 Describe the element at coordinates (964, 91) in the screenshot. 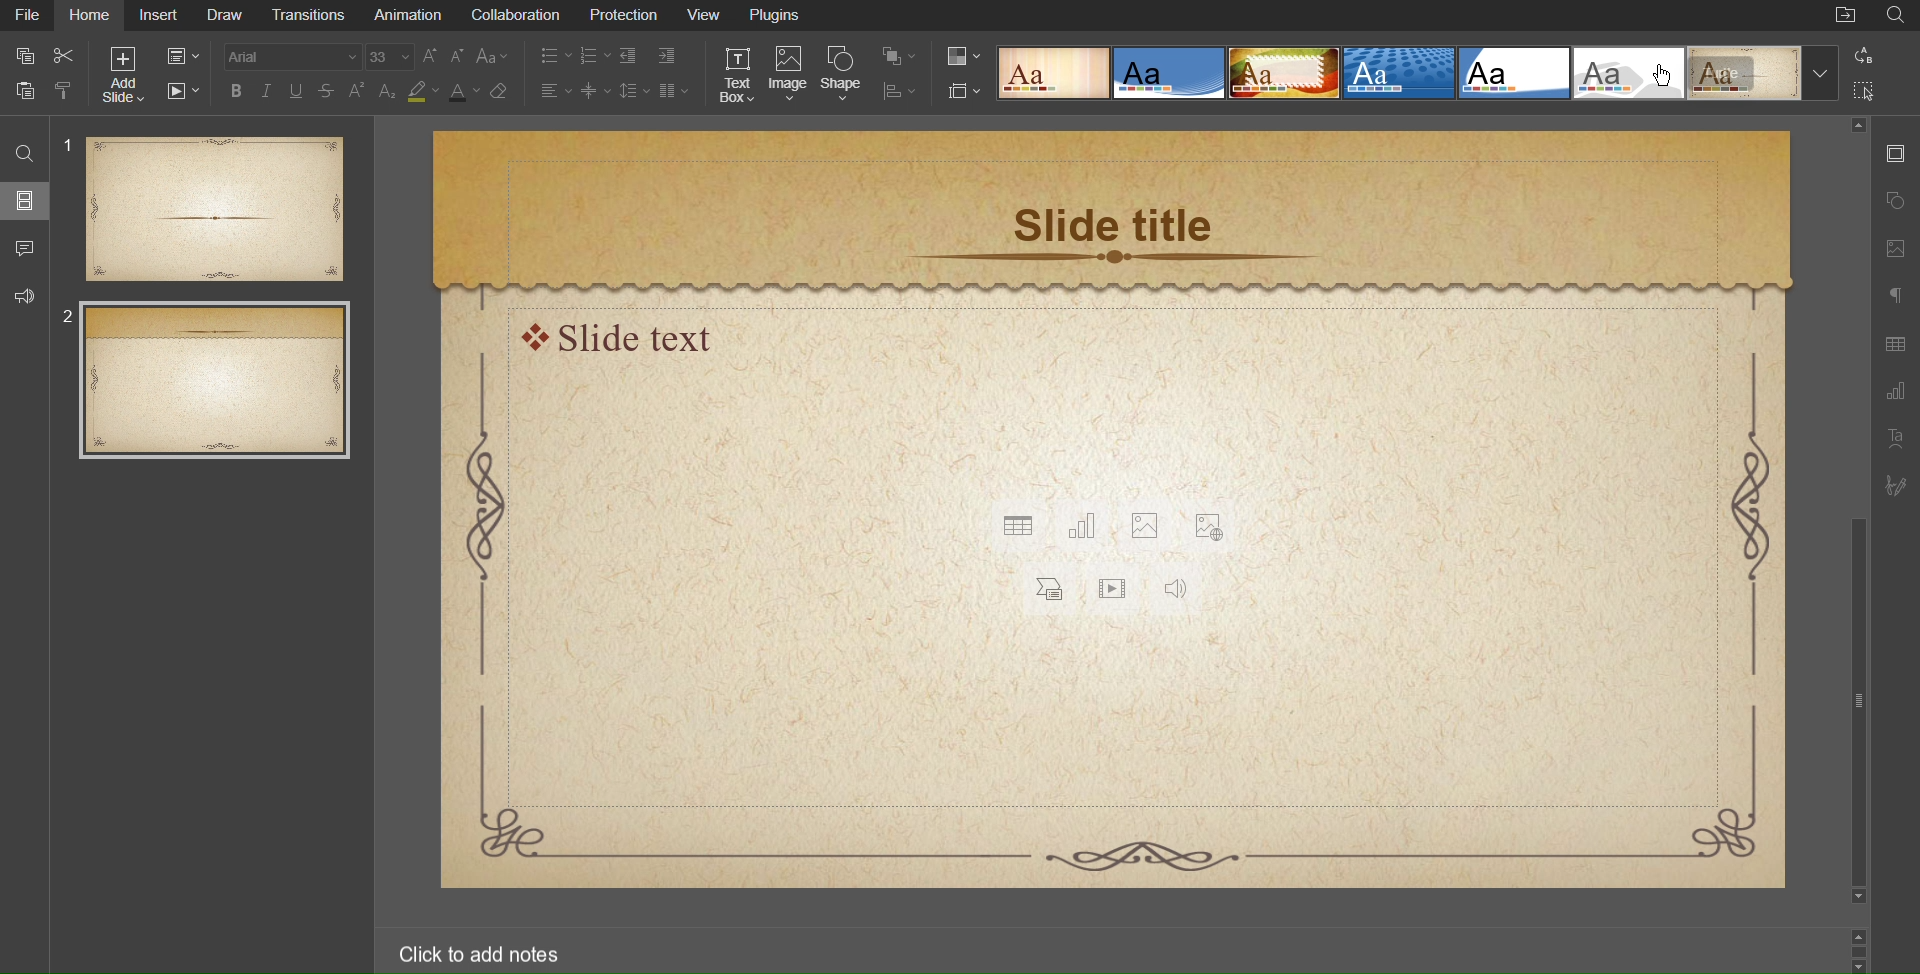

I see `Slide Settings` at that location.